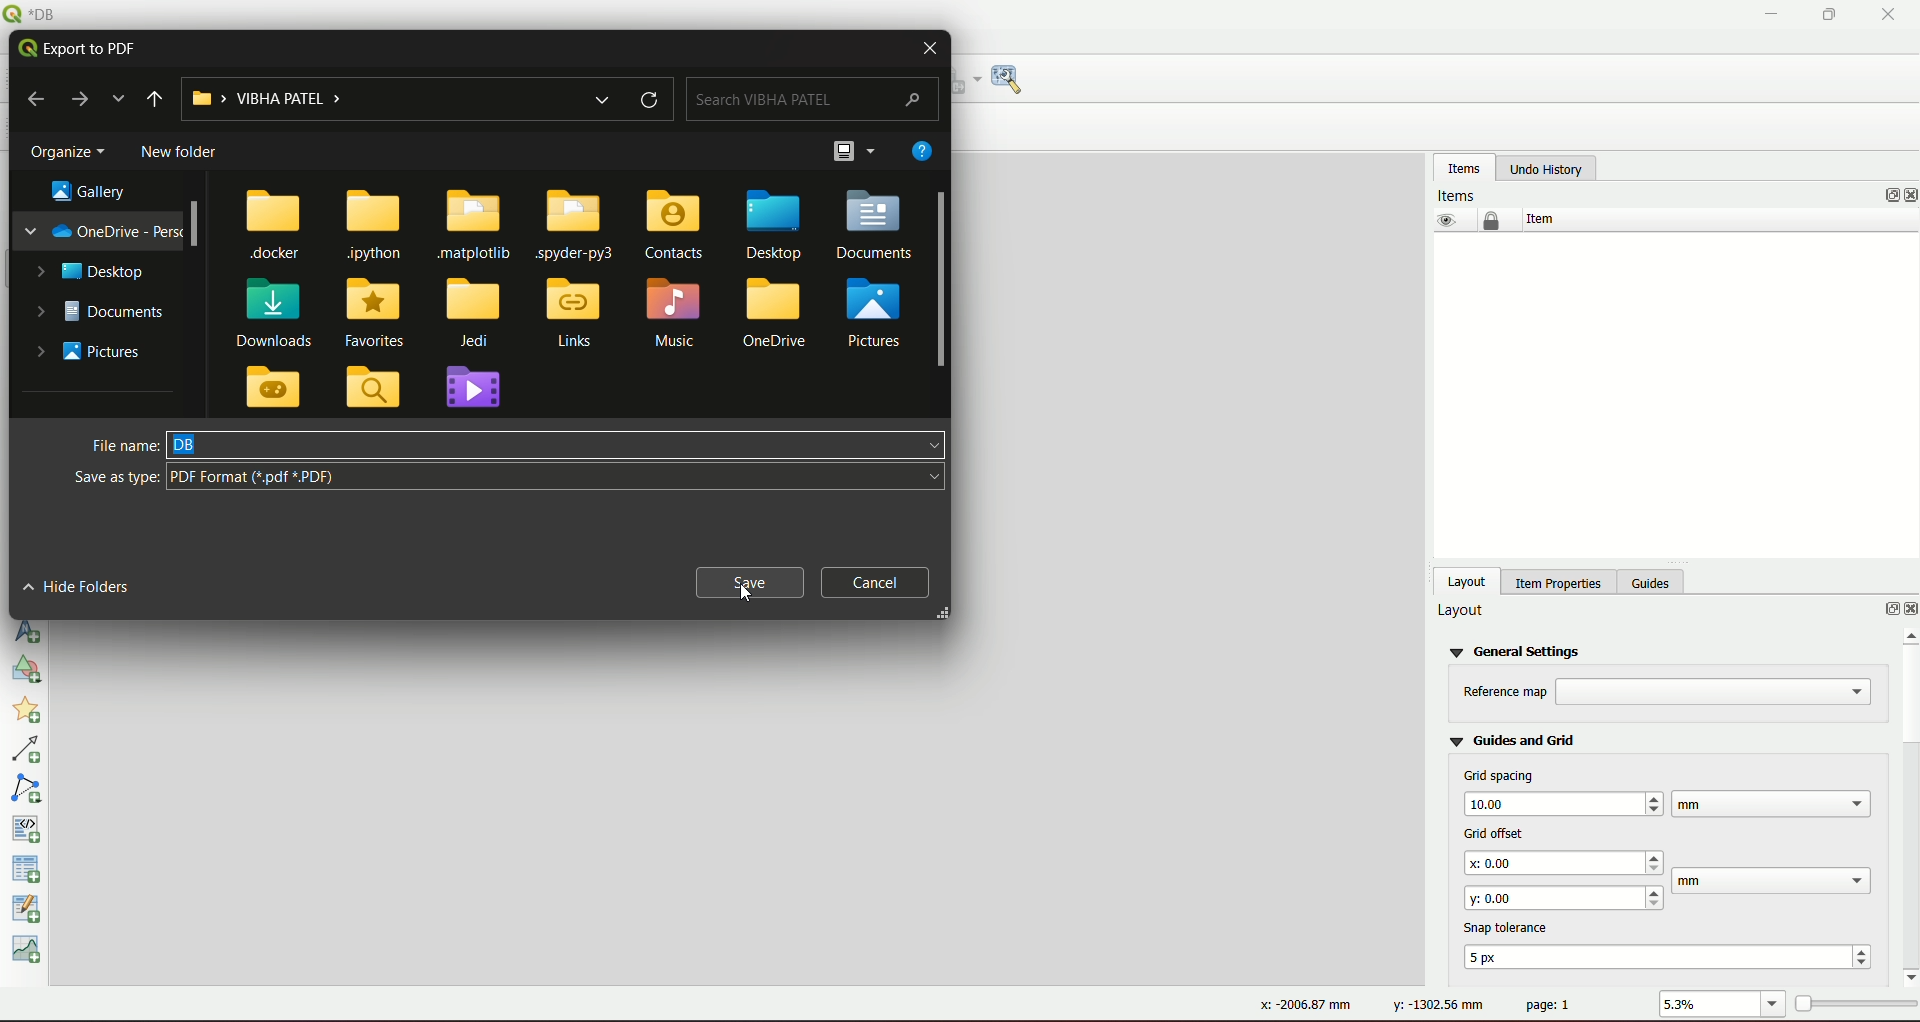 The image size is (1920, 1022). What do you see at coordinates (1908, 610) in the screenshot?
I see `close` at bounding box center [1908, 610].